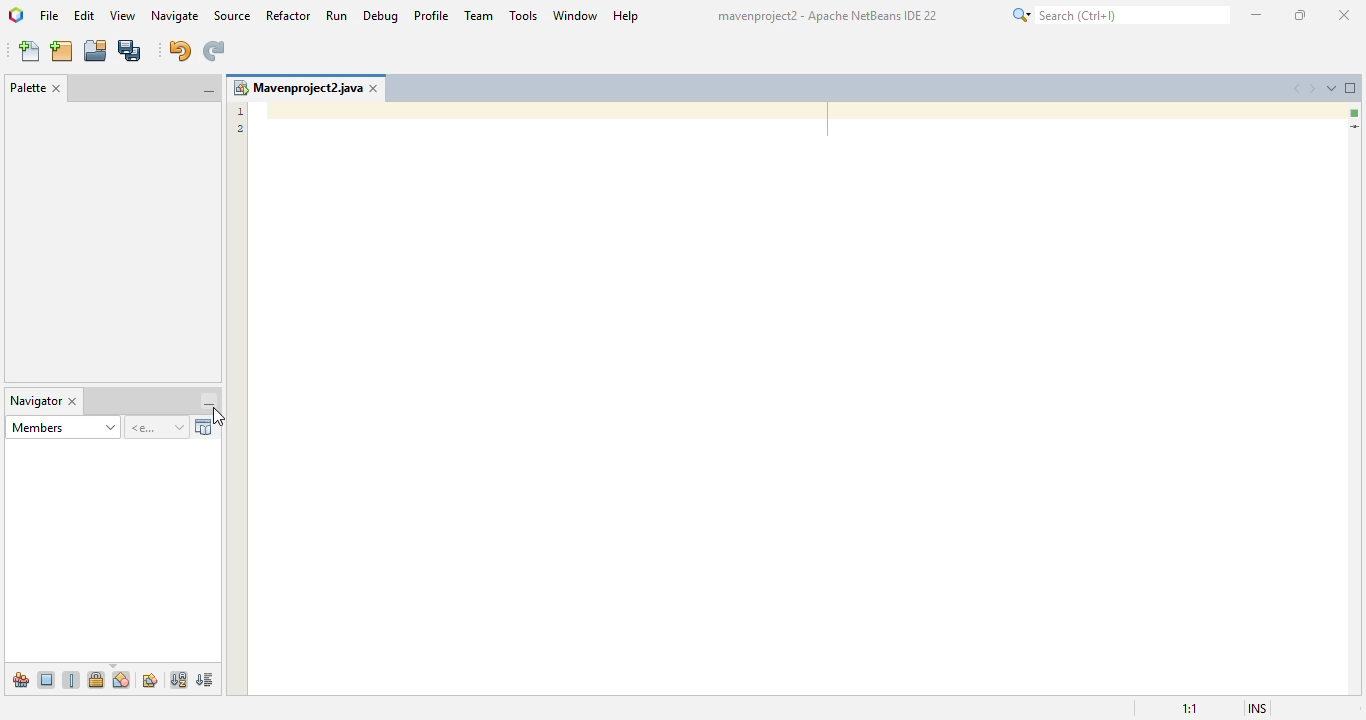  What do you see at coordinates (524, 15) in the screenshot?
I see `tools` at bounding box center [524, 15].